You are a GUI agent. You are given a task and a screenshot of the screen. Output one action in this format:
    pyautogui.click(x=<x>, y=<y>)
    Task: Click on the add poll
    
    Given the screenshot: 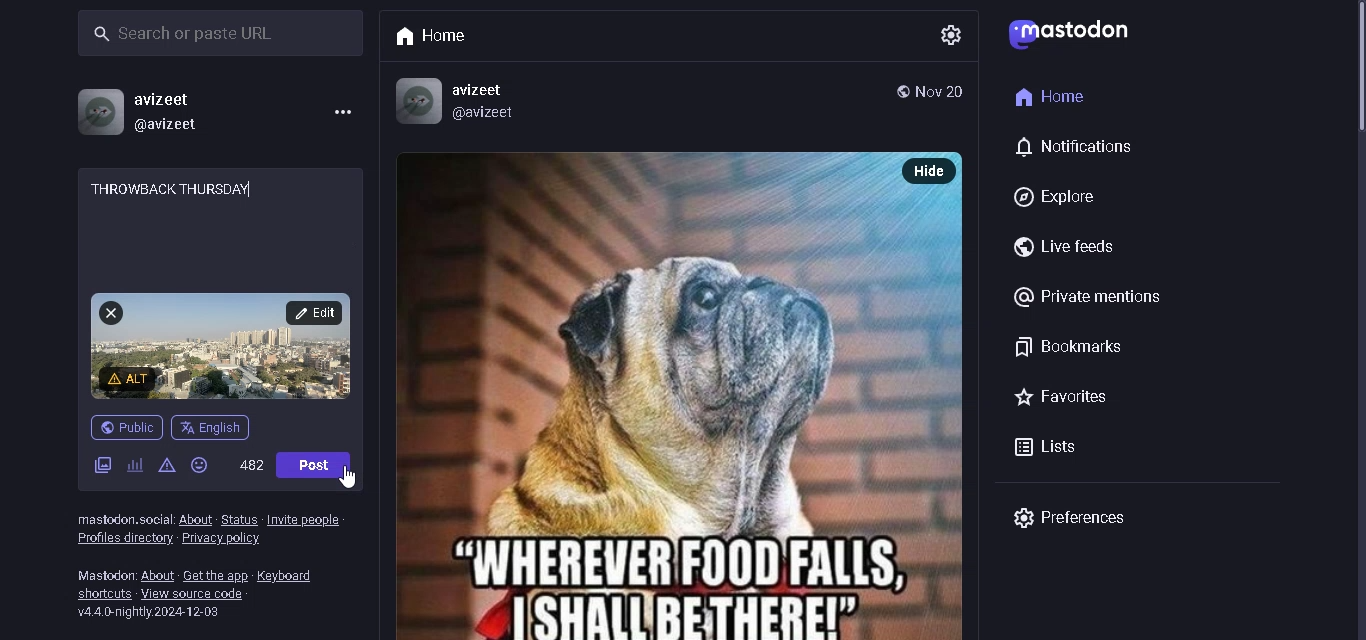 What is the action you would take?
    pyautogui.click(x=135, y=467)
    